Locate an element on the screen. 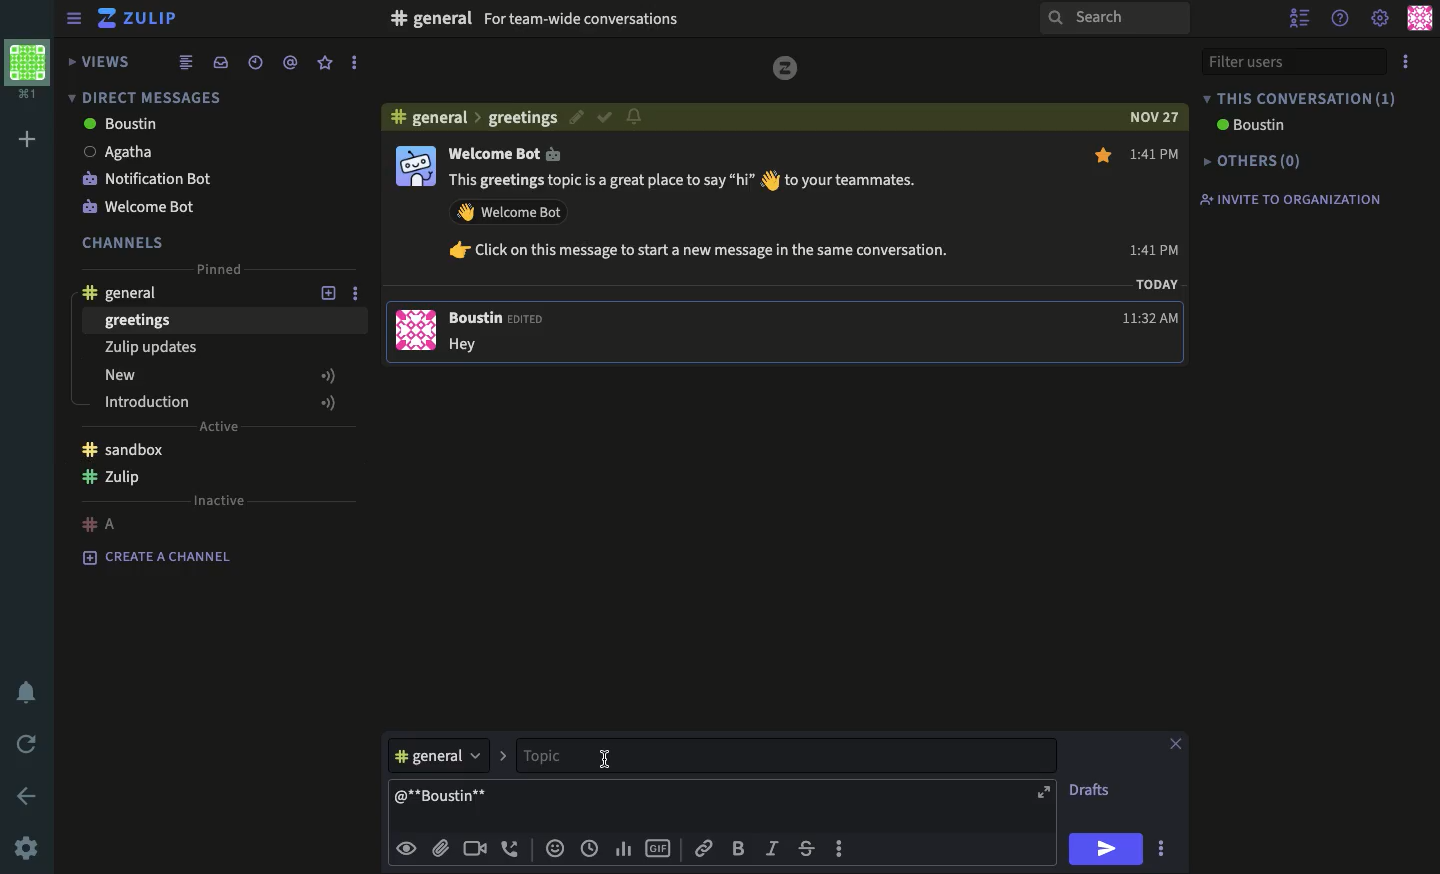 Image resolution: width=1440 pixels, height=874 pixels. filter users is located at coordinates (1292, 62).